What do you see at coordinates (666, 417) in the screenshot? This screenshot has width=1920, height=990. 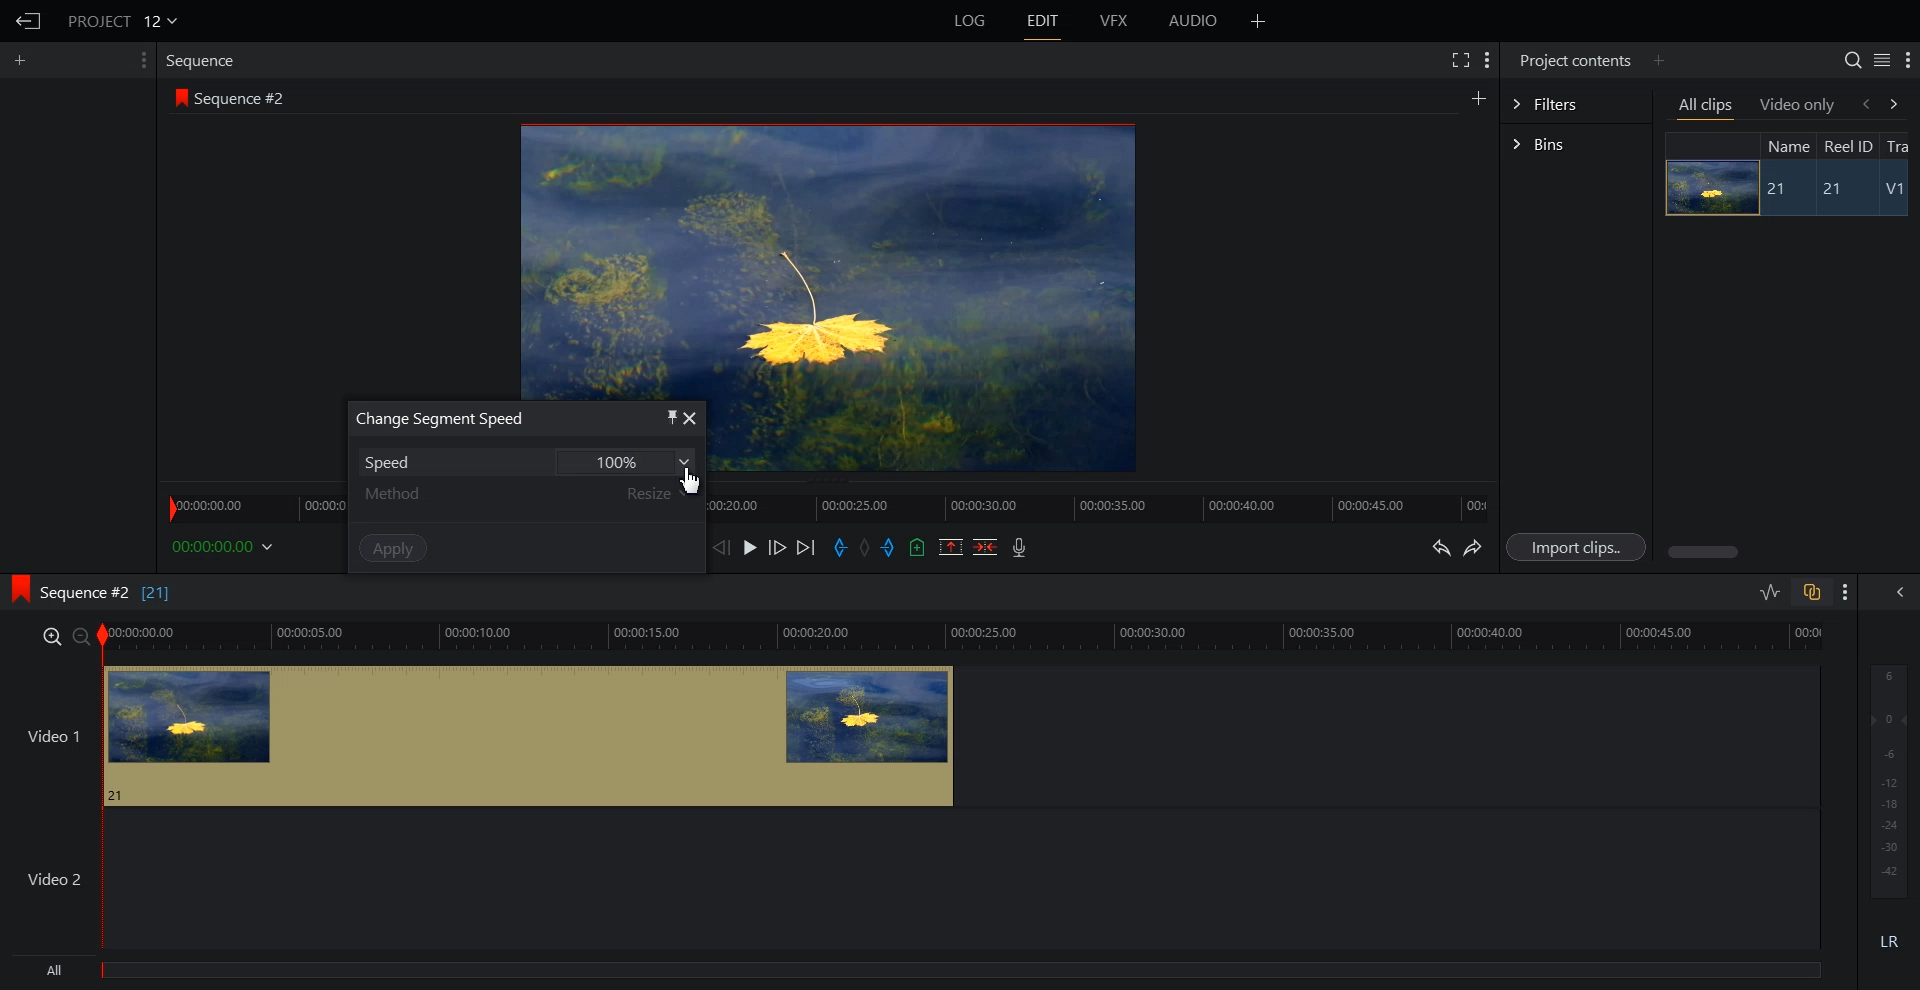 I see `pin` at bounding box center [666, 417].